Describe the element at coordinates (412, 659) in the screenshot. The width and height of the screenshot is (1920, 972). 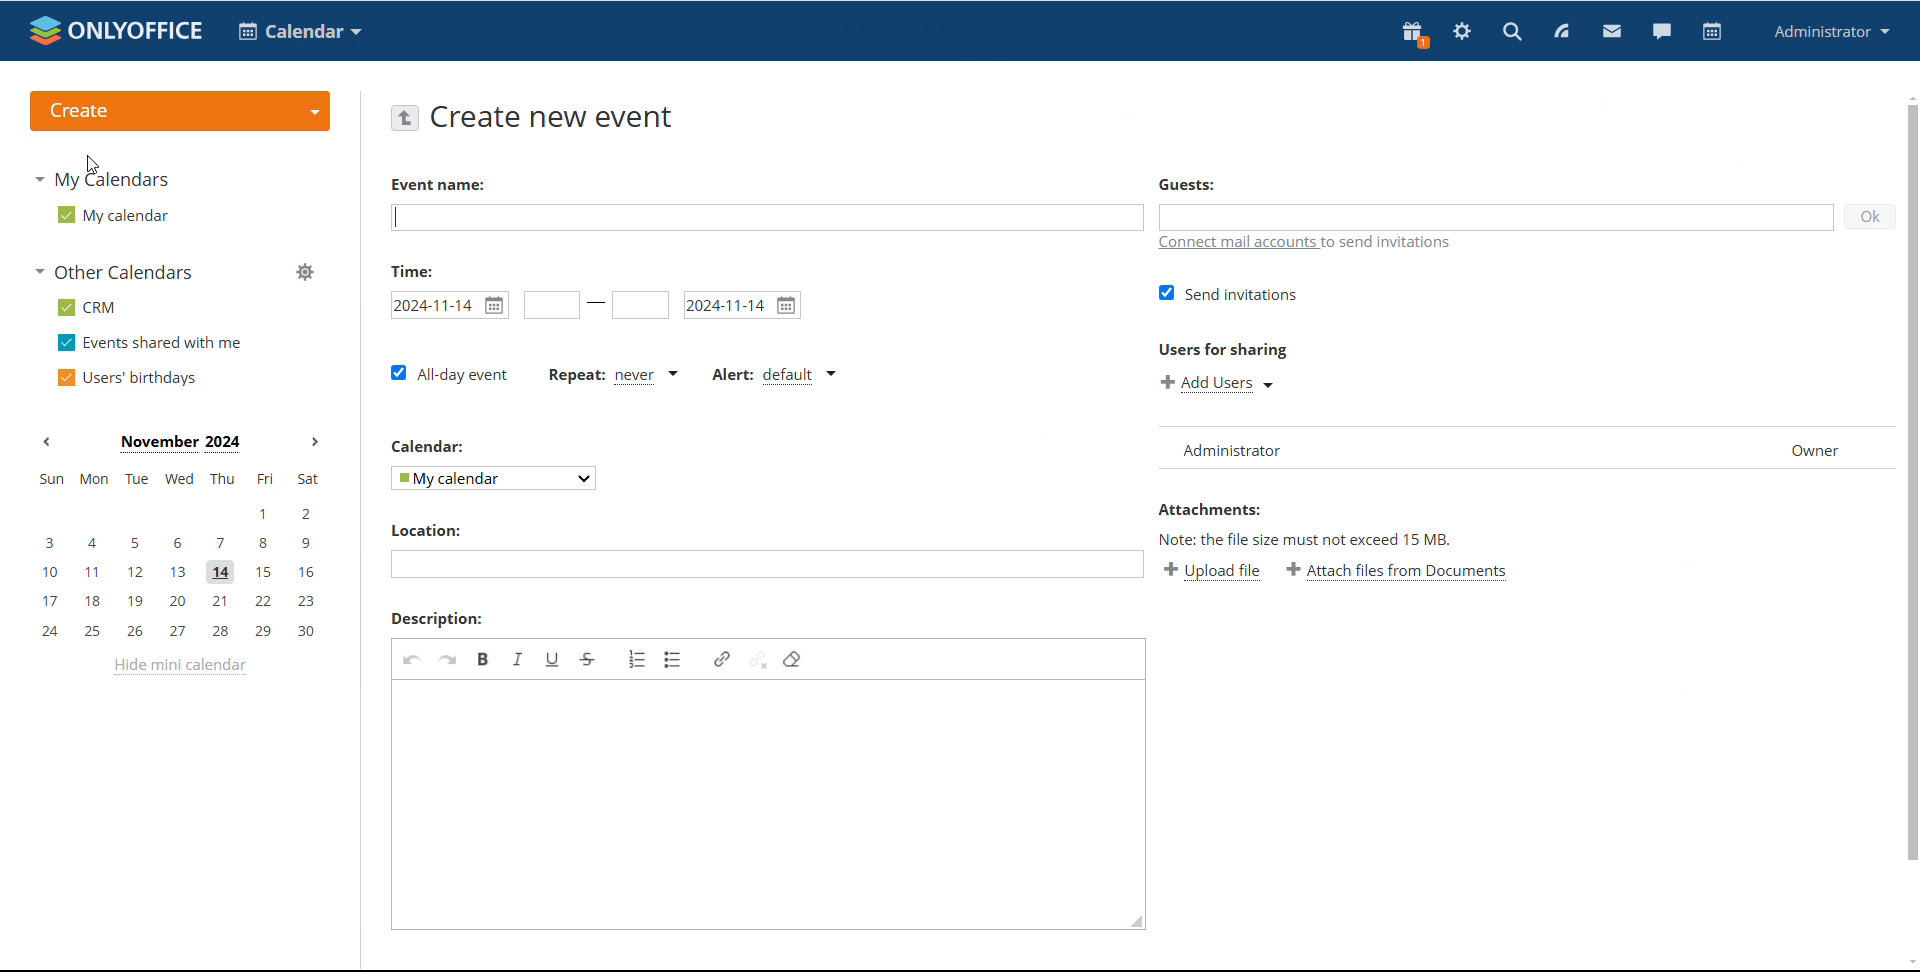
I see `undo` at that location.